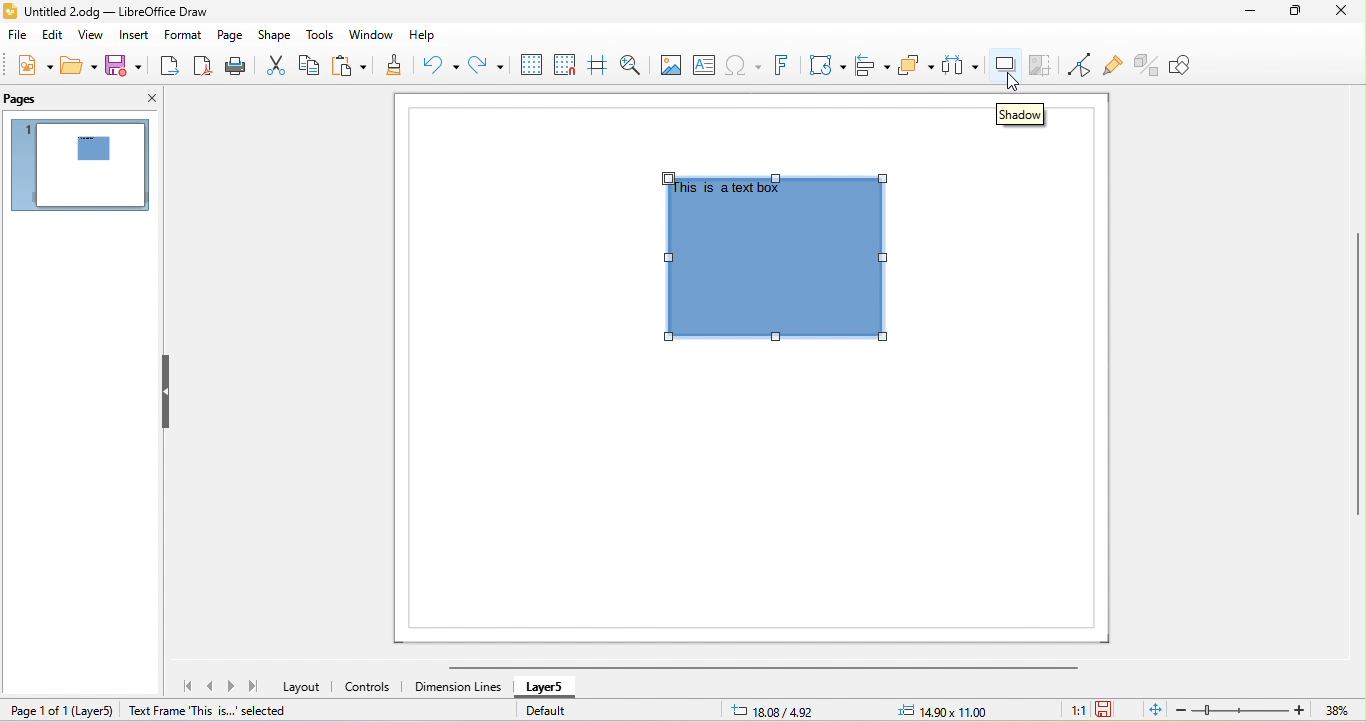  Describe the element at coordinates (954, 710) in the screenshot. I see `14.90x11.00` at that location.